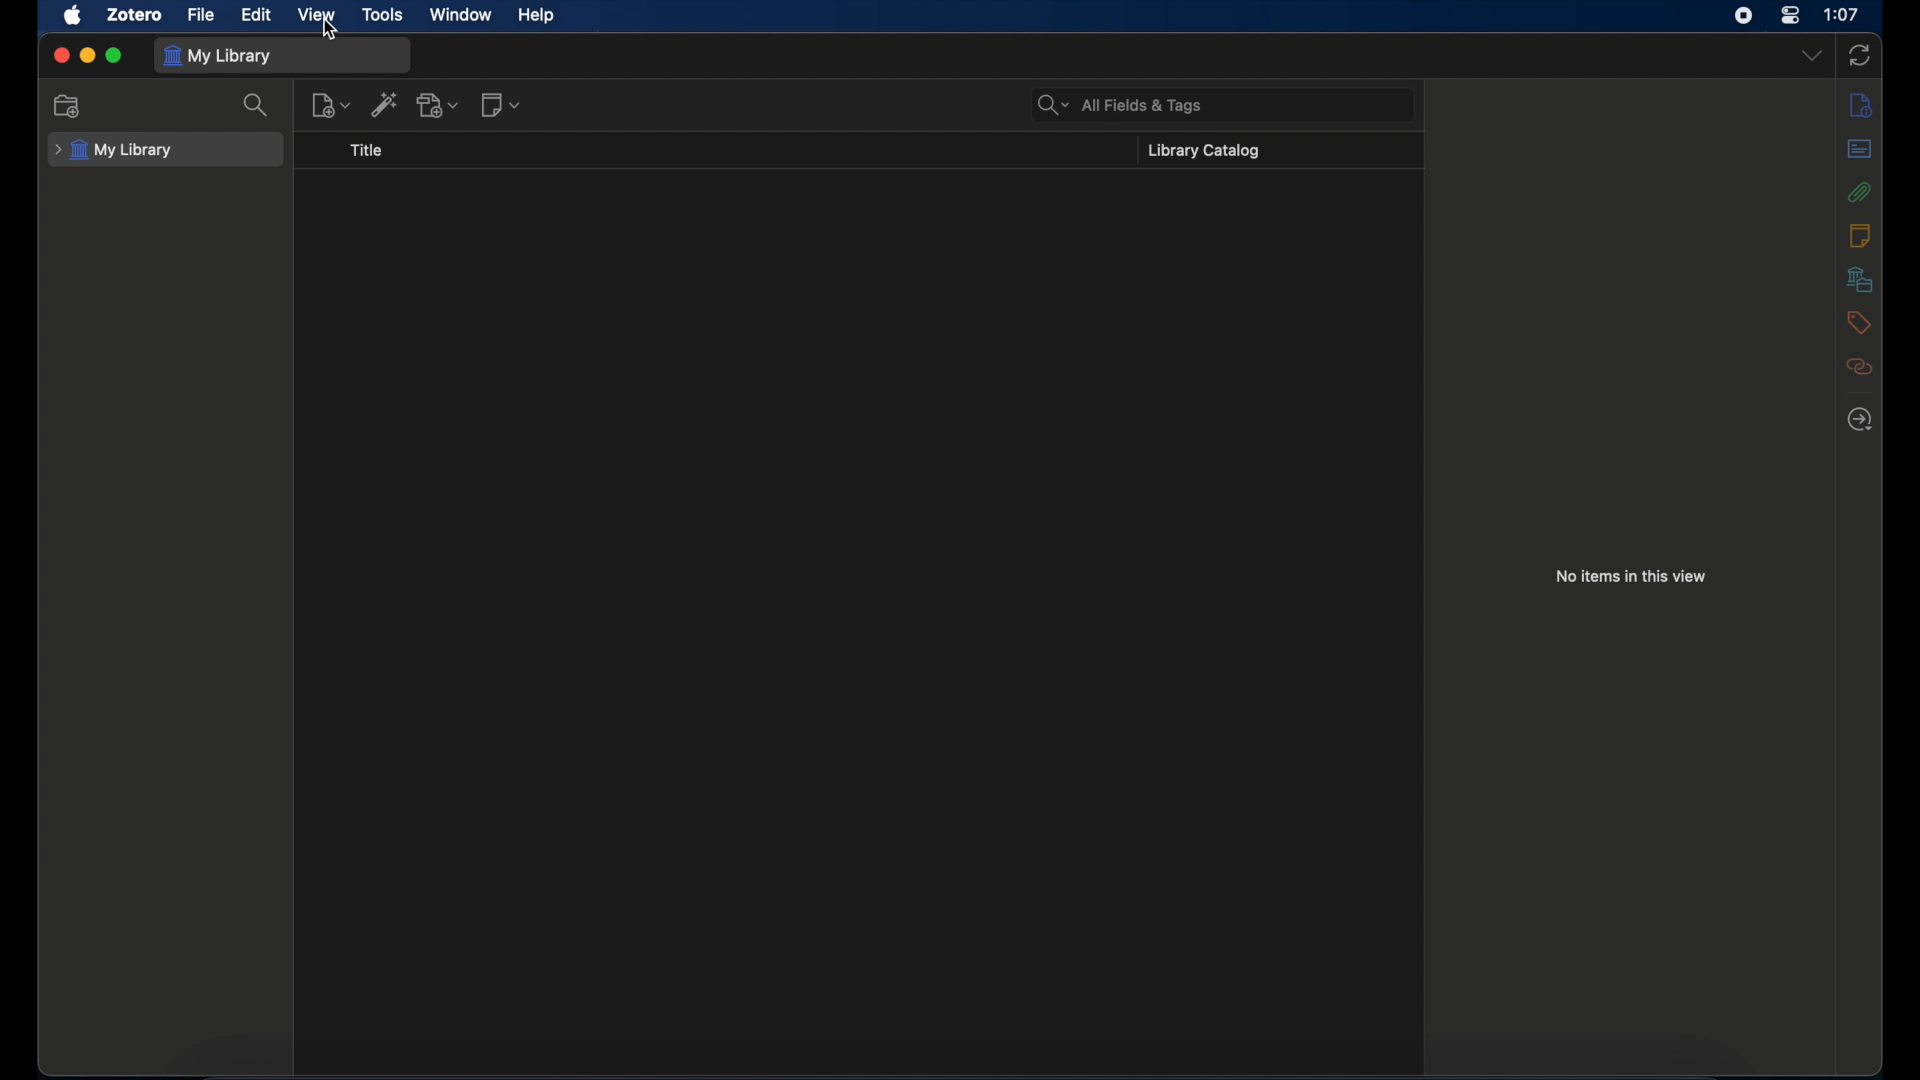  I want to click on libraries, so click(1860, 278).